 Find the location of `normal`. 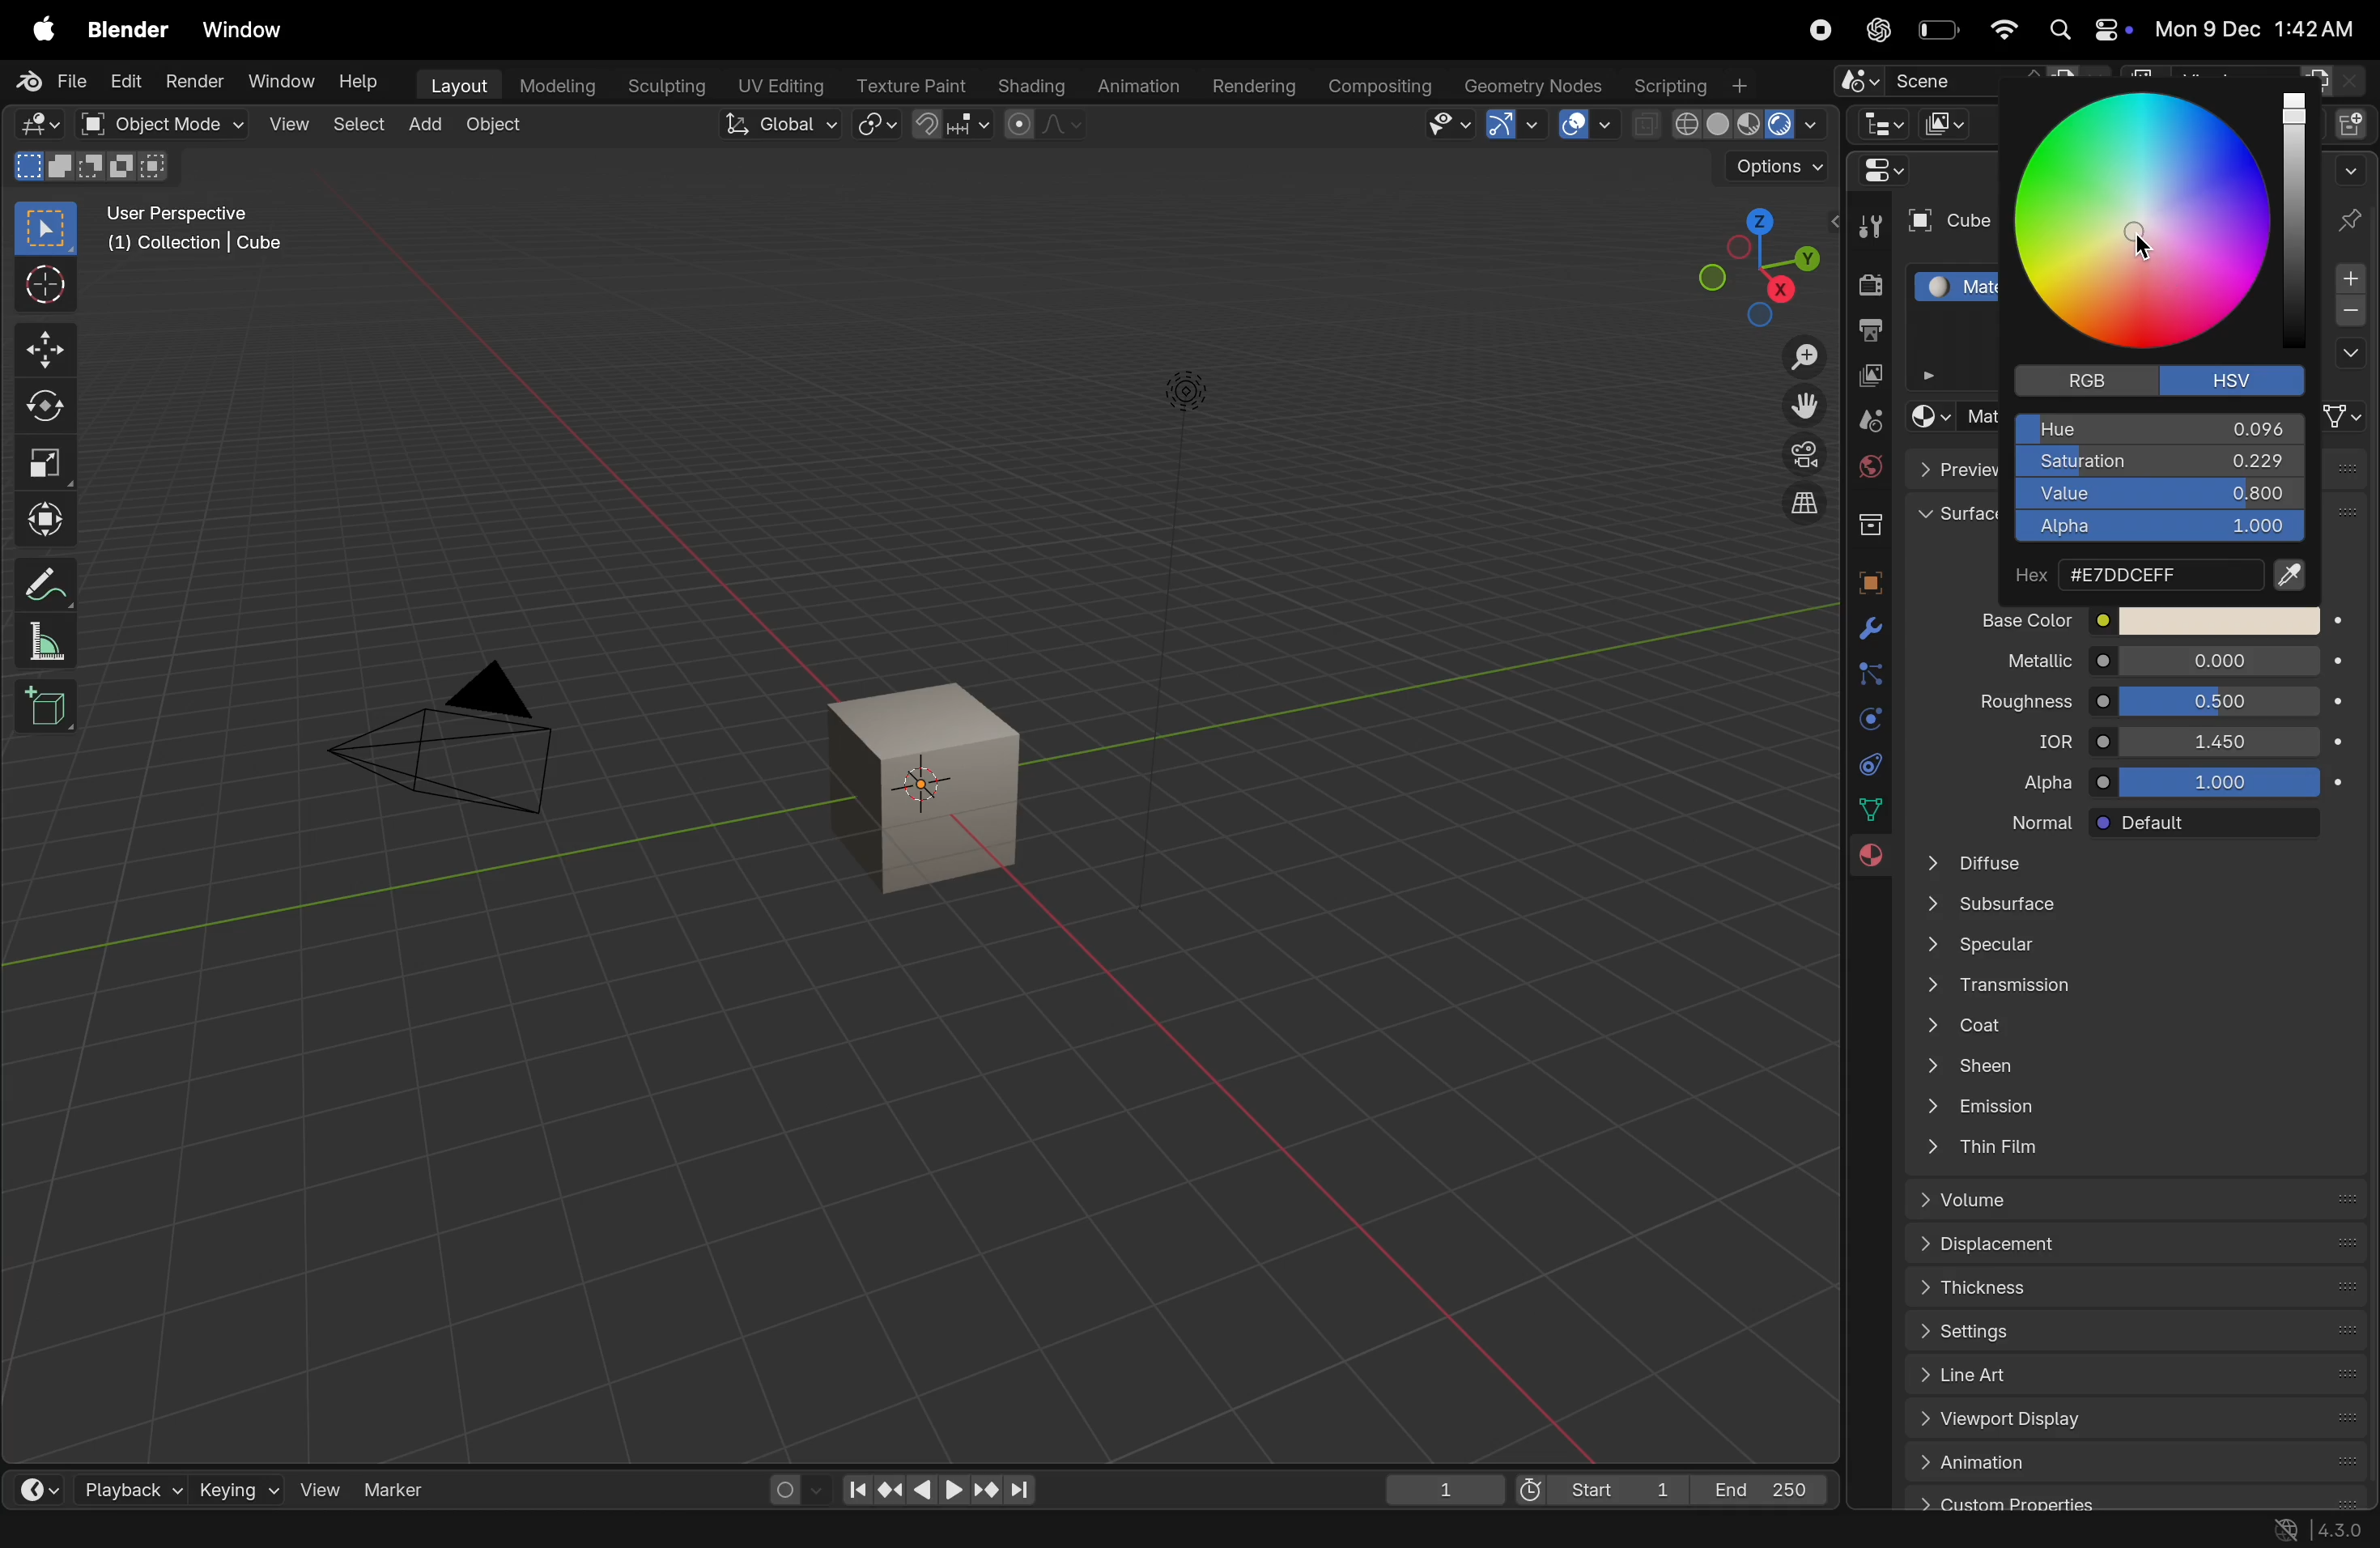

normal is located at coordinates (2022, 820).